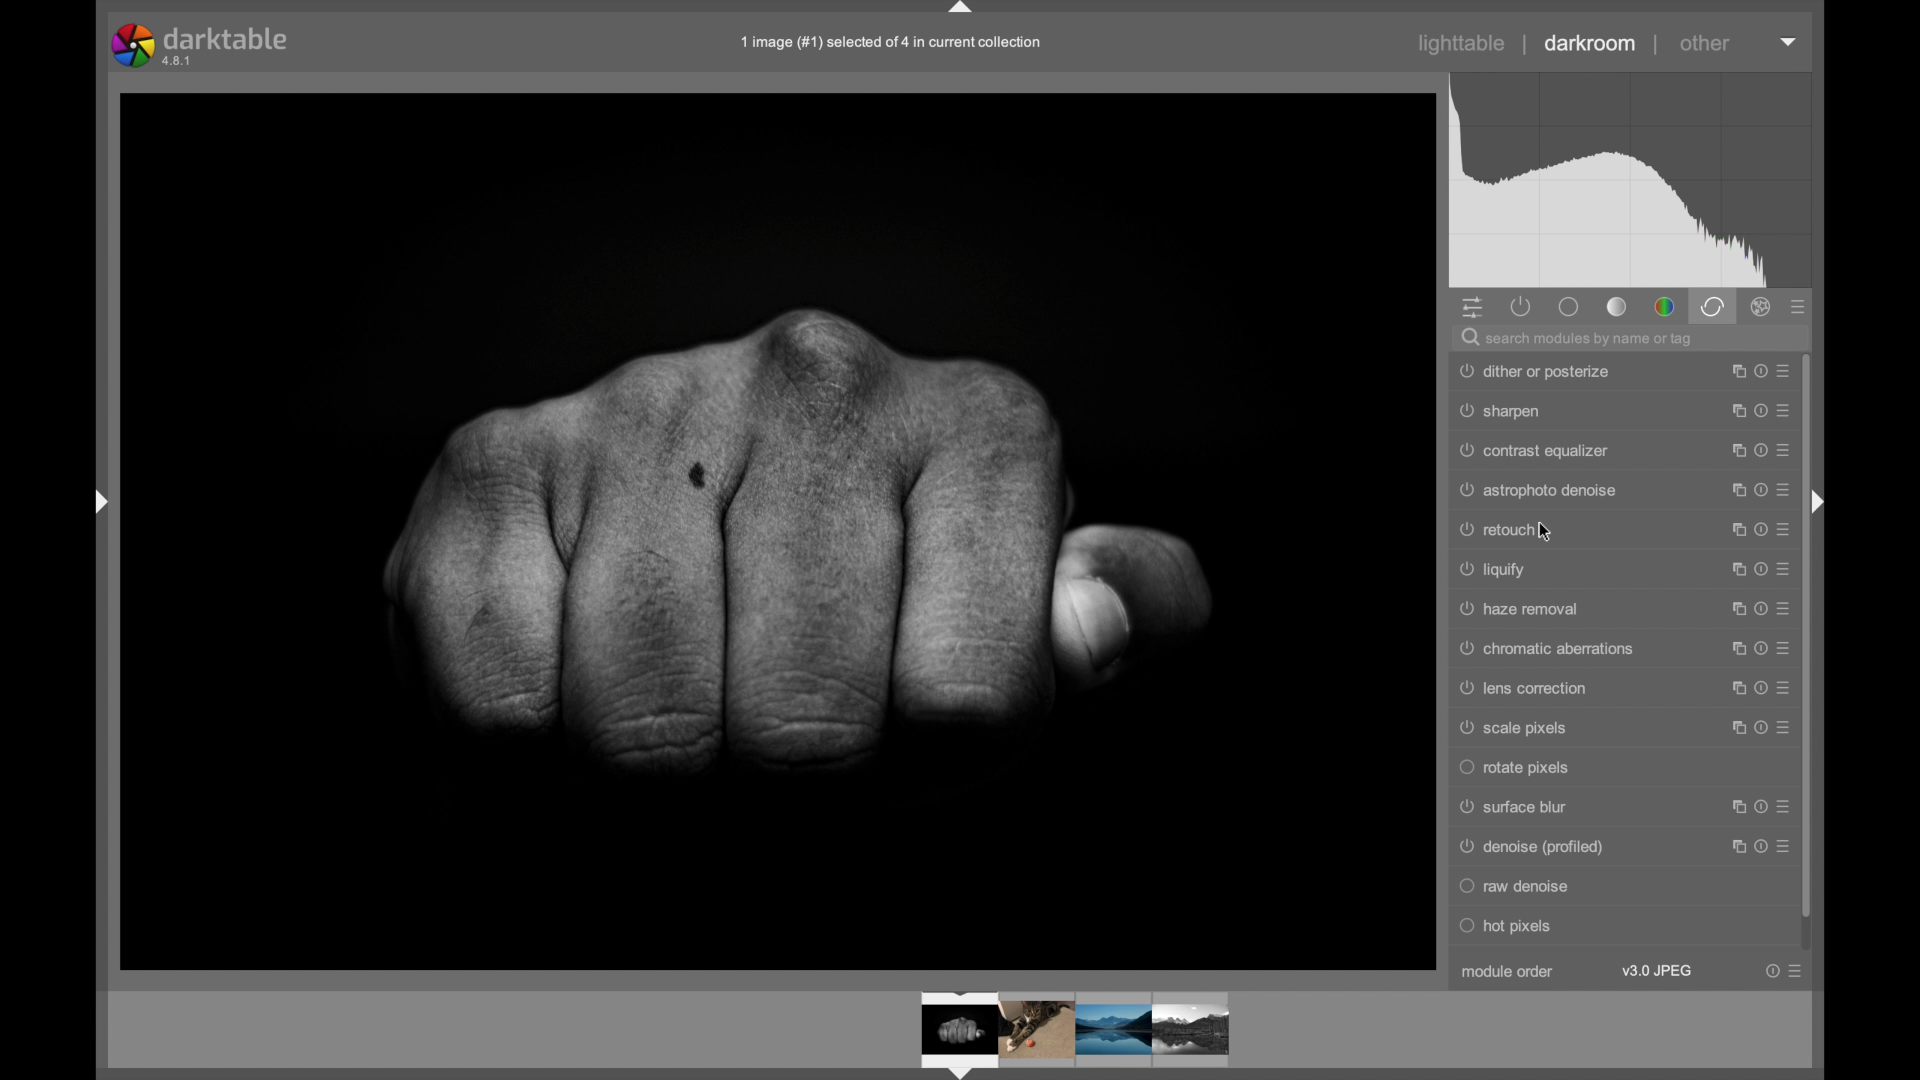 Image resolution: width=1920 pixels, height=1080 pixels. What do you see at coordinates (1730, 490) in the screenshot?
I see `maximize` at bounding box center [1730, 490].